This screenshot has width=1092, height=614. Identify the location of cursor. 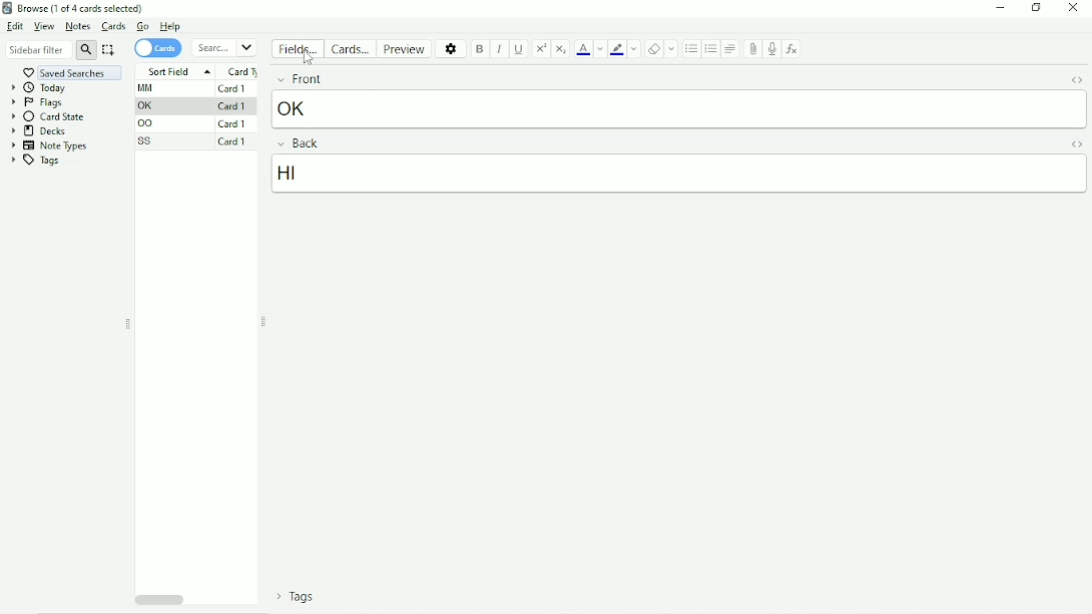
(310, 58).